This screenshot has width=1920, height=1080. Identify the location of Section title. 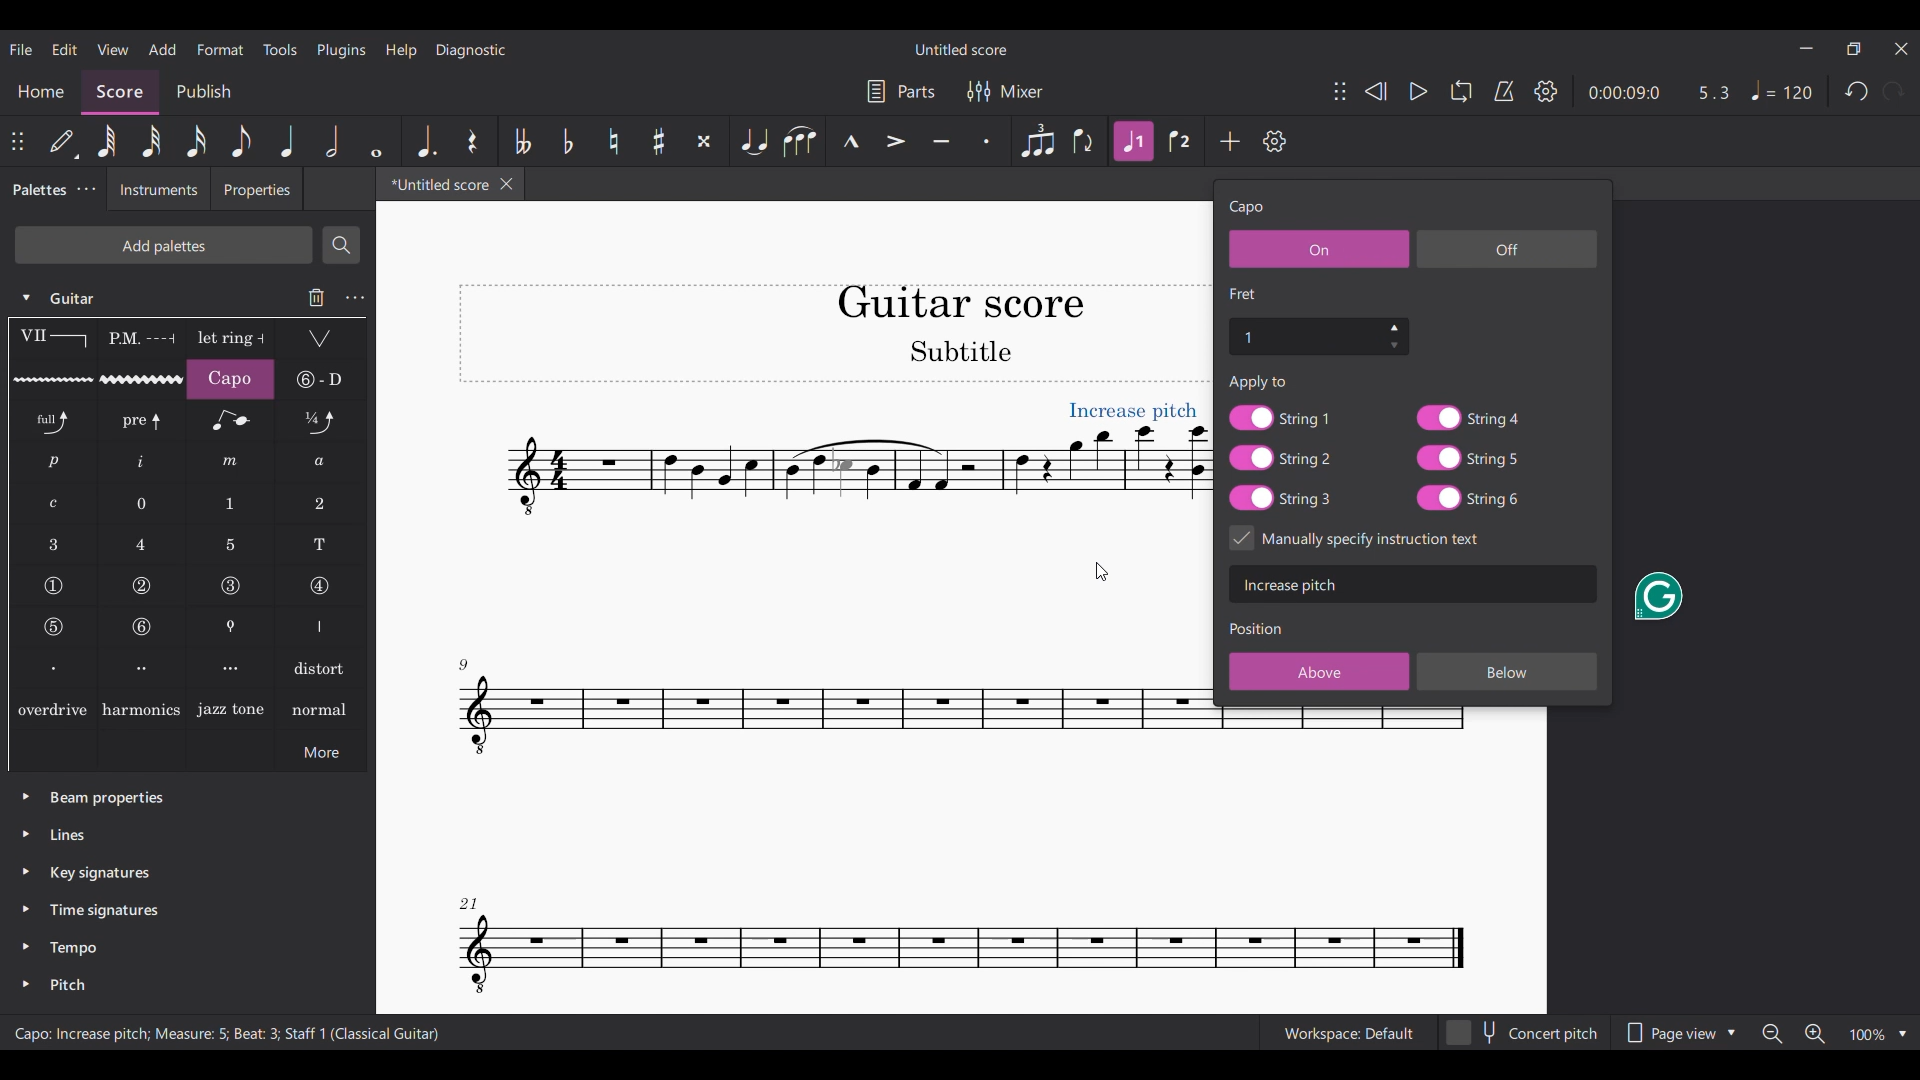
(1244, 294).